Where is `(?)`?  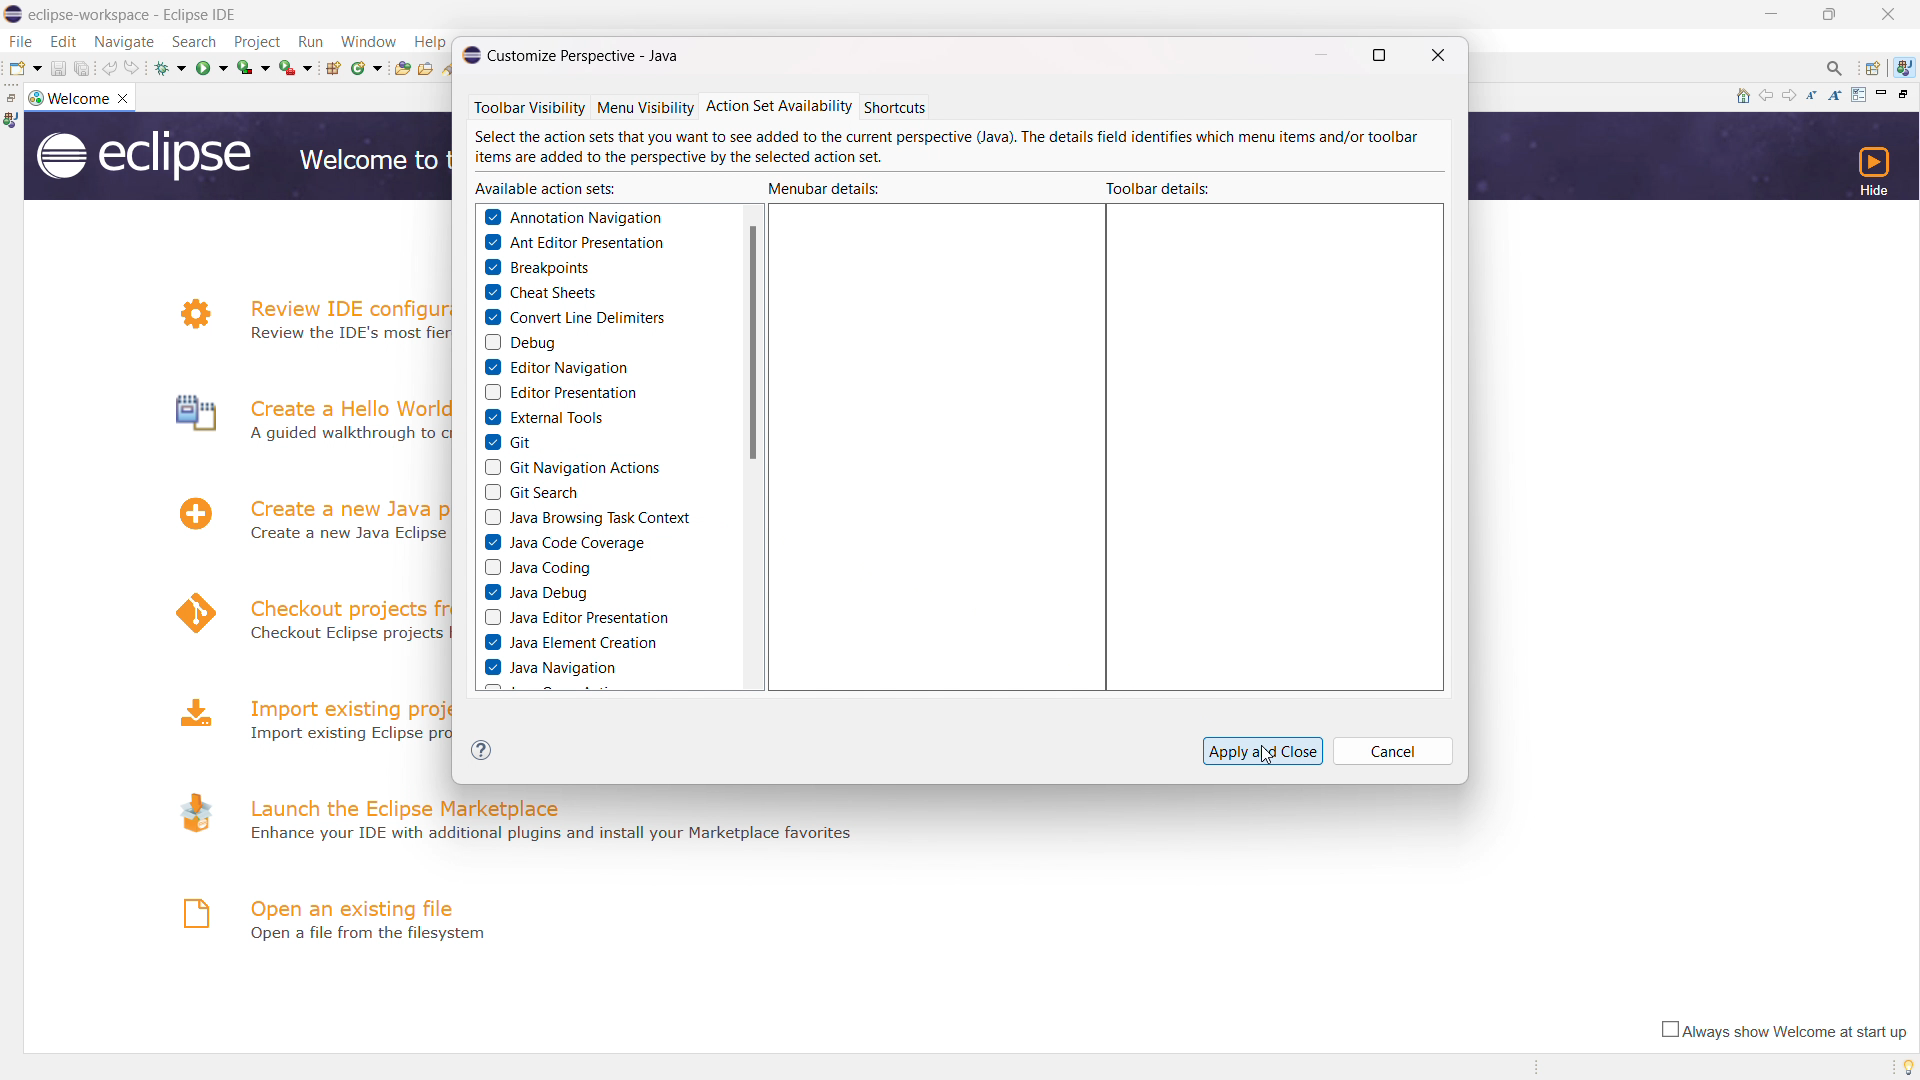 (?) is located at coordinates (480, 751).